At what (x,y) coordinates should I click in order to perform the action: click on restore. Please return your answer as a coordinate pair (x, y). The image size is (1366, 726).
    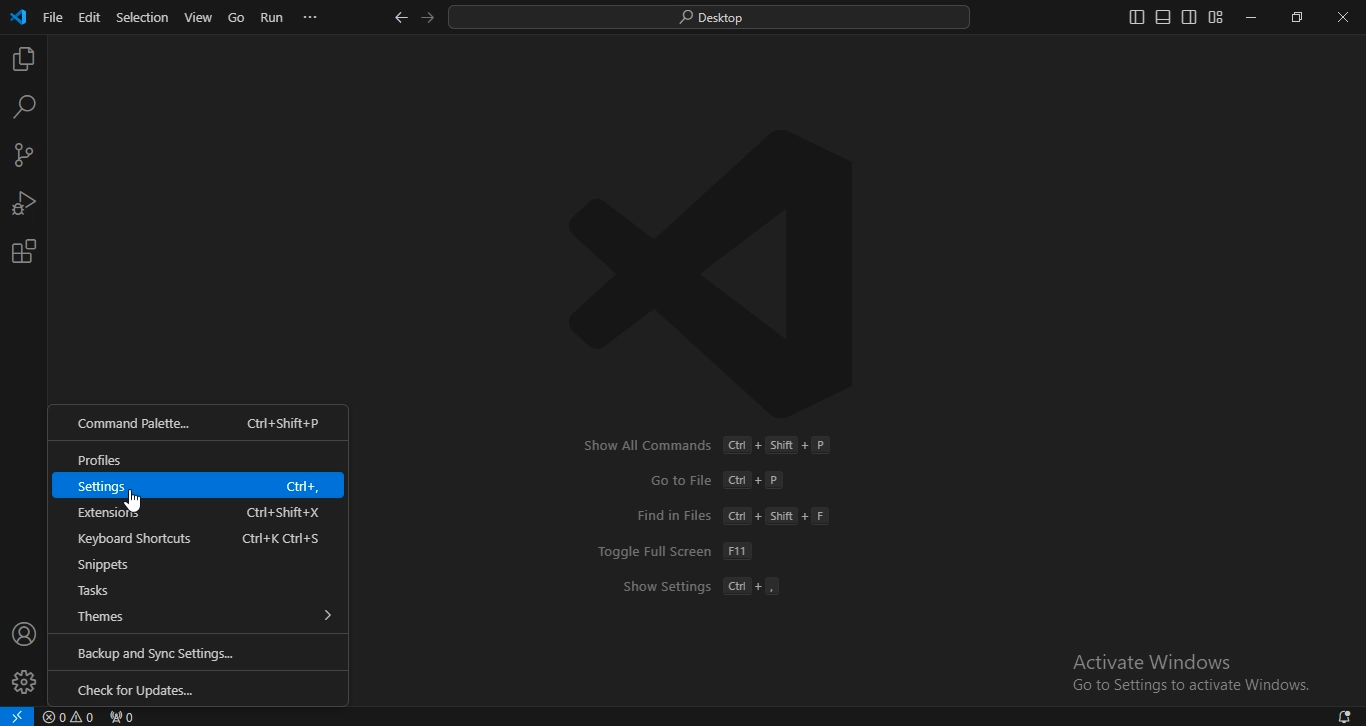
    Looking at the image, I should click on (1298, 17).